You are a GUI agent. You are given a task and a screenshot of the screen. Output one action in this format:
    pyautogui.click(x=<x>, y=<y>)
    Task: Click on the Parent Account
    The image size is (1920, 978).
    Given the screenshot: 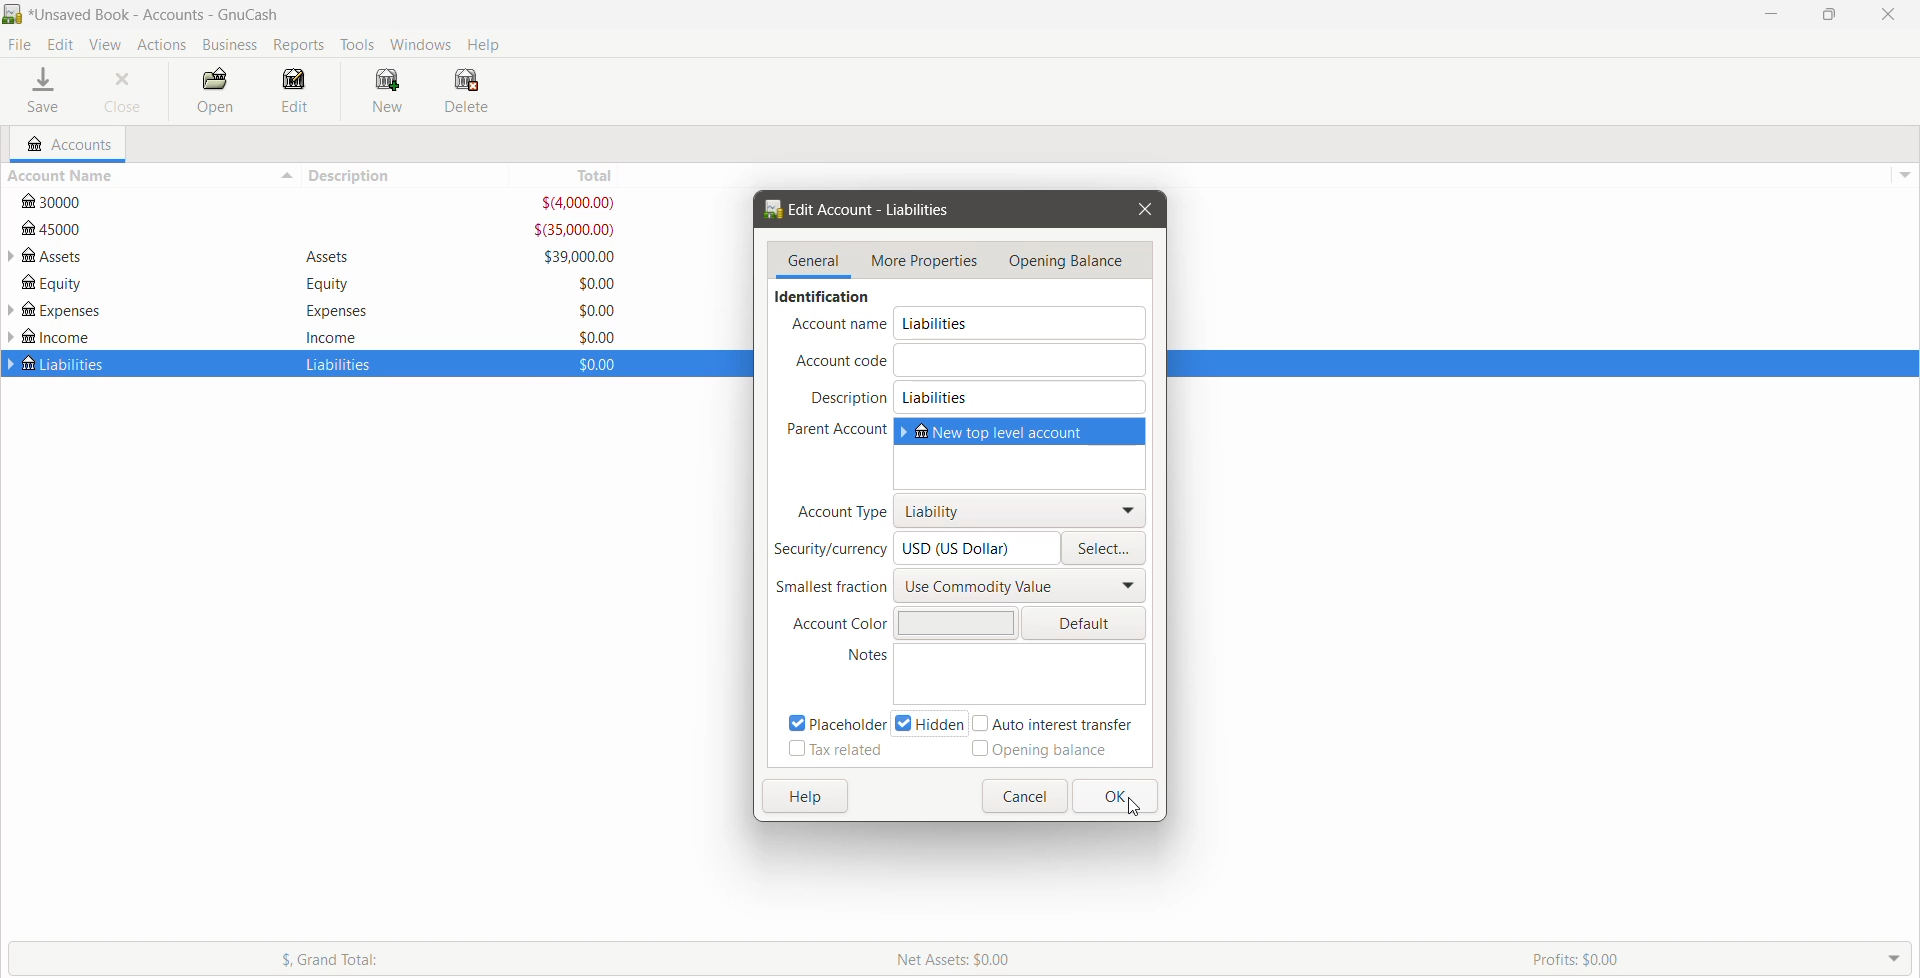 What is the action you would take?
    pyautogui.click(x=830, y=430)
    